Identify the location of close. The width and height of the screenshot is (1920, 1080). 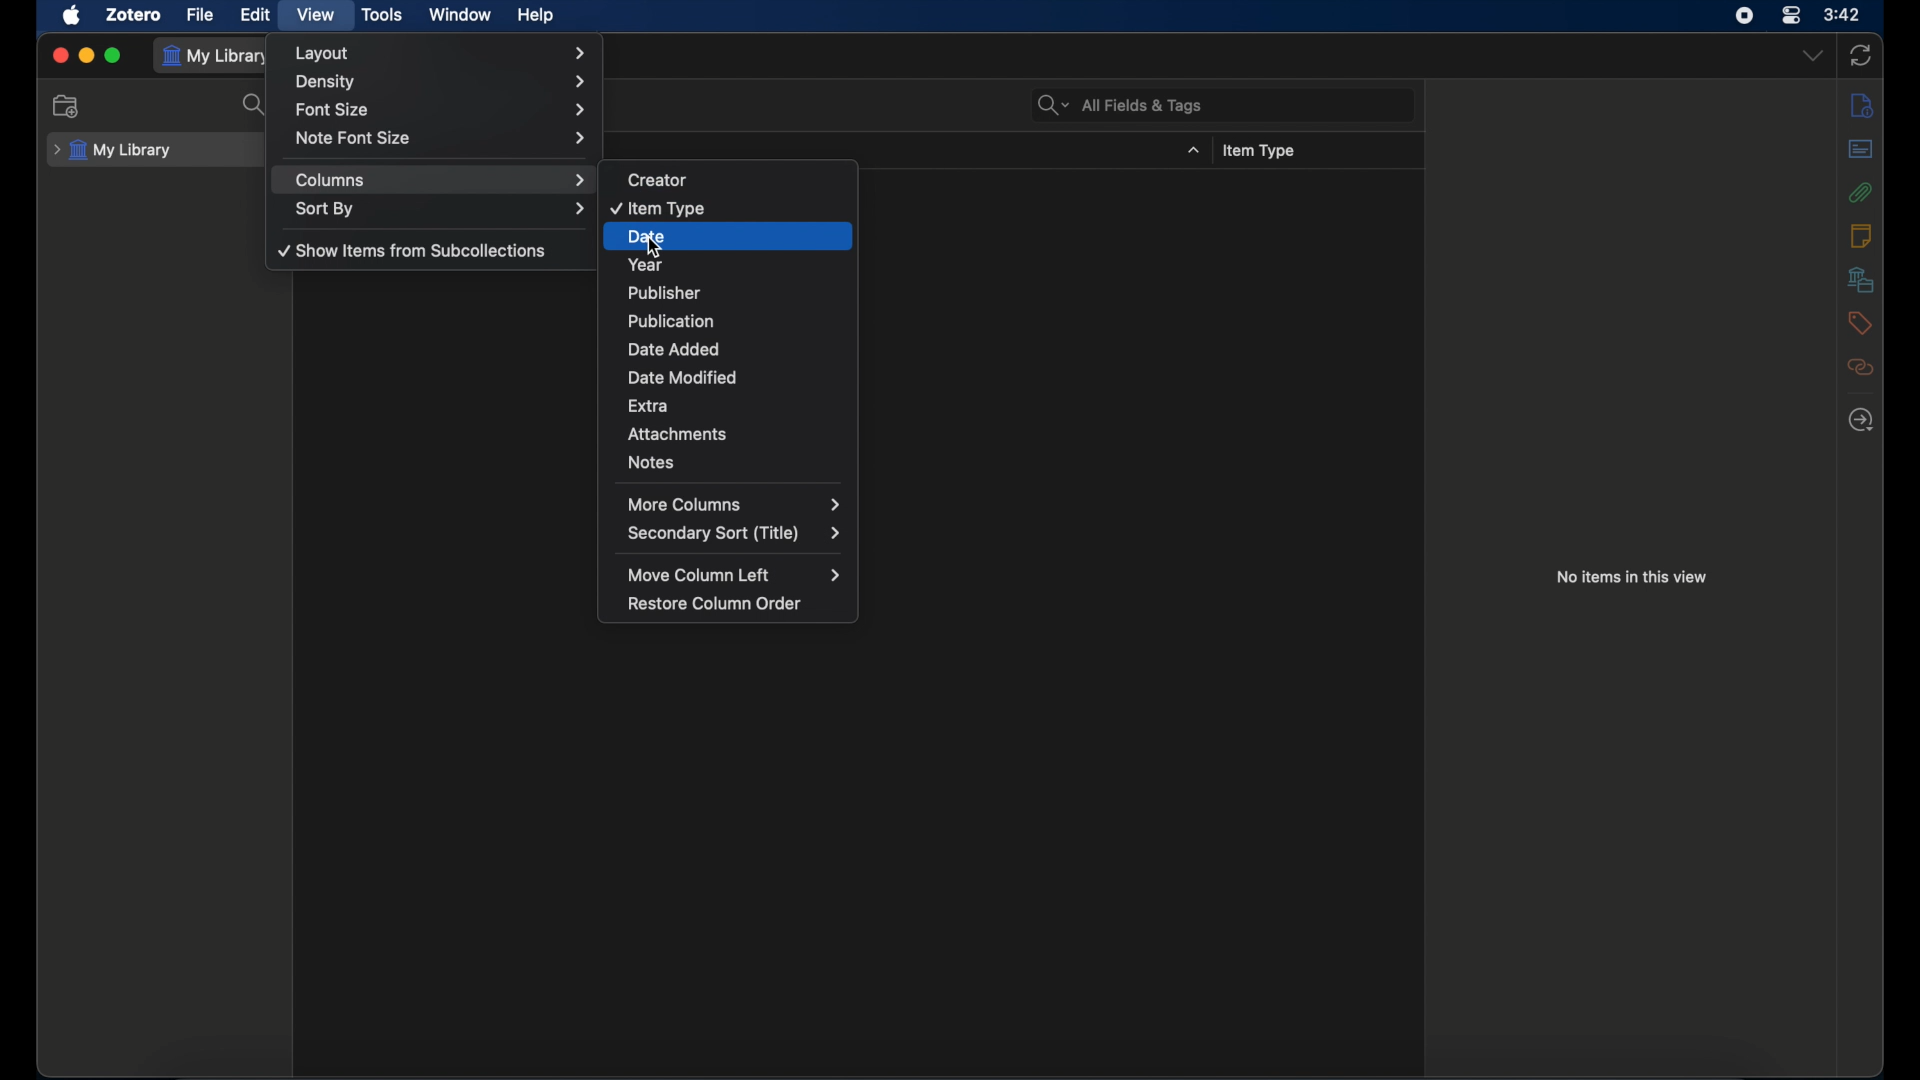
(60, 56).